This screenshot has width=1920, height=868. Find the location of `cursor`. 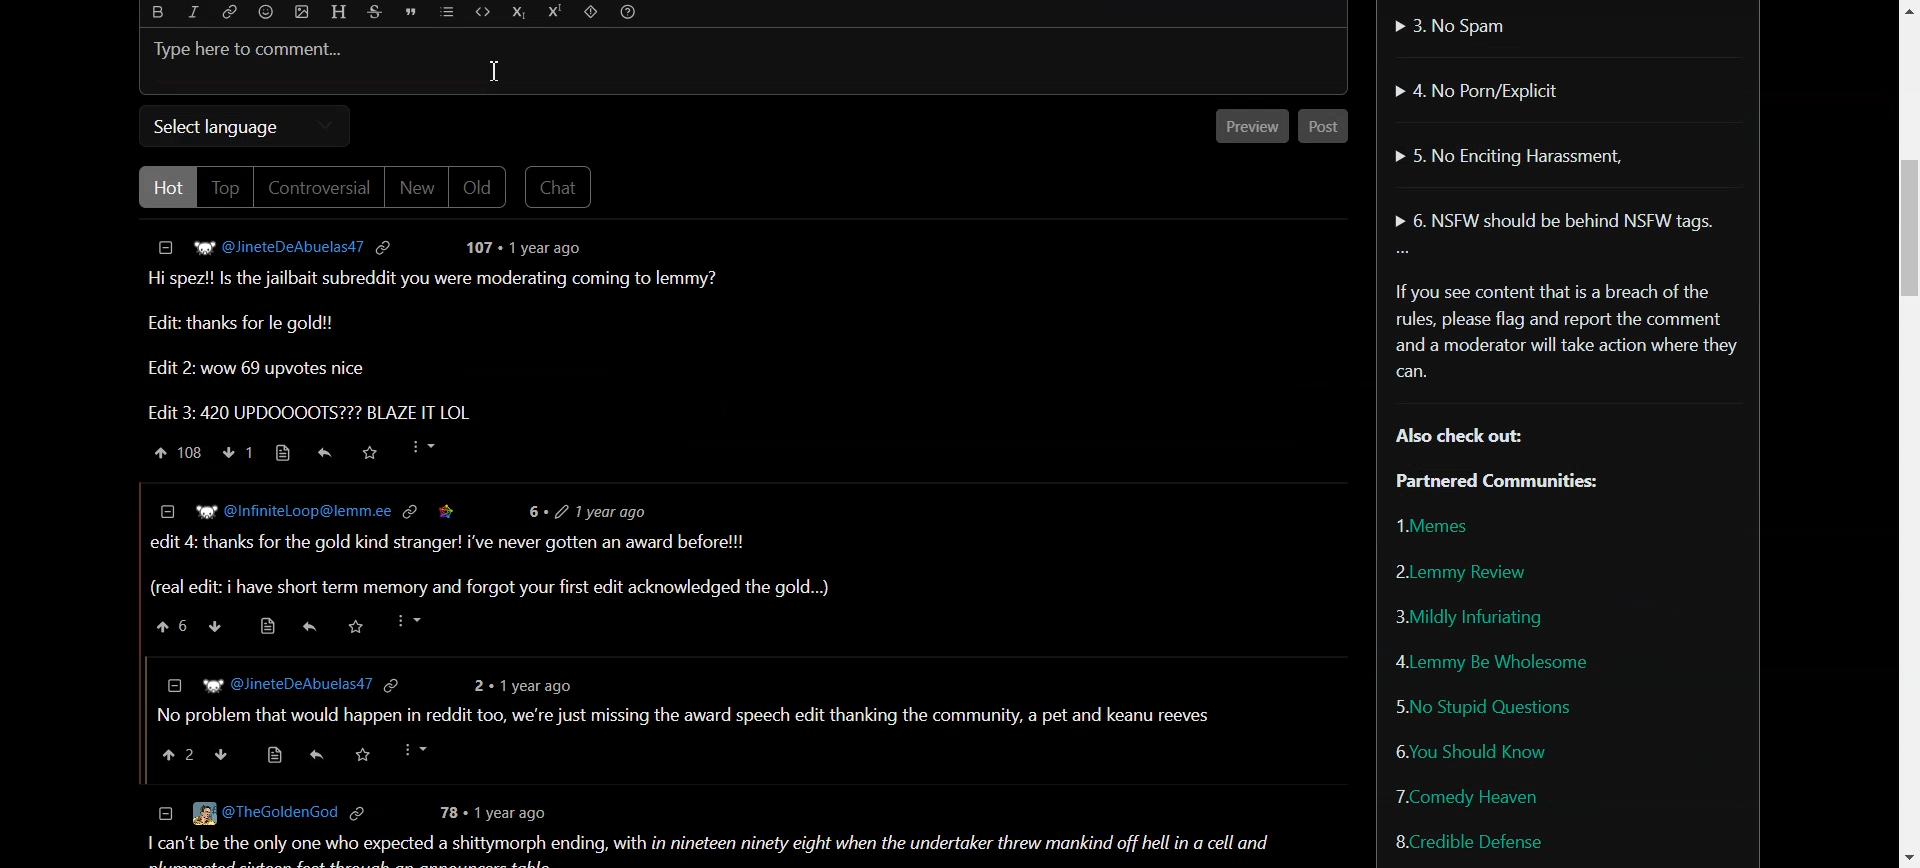

cursor is located at coordinates (505, 67).